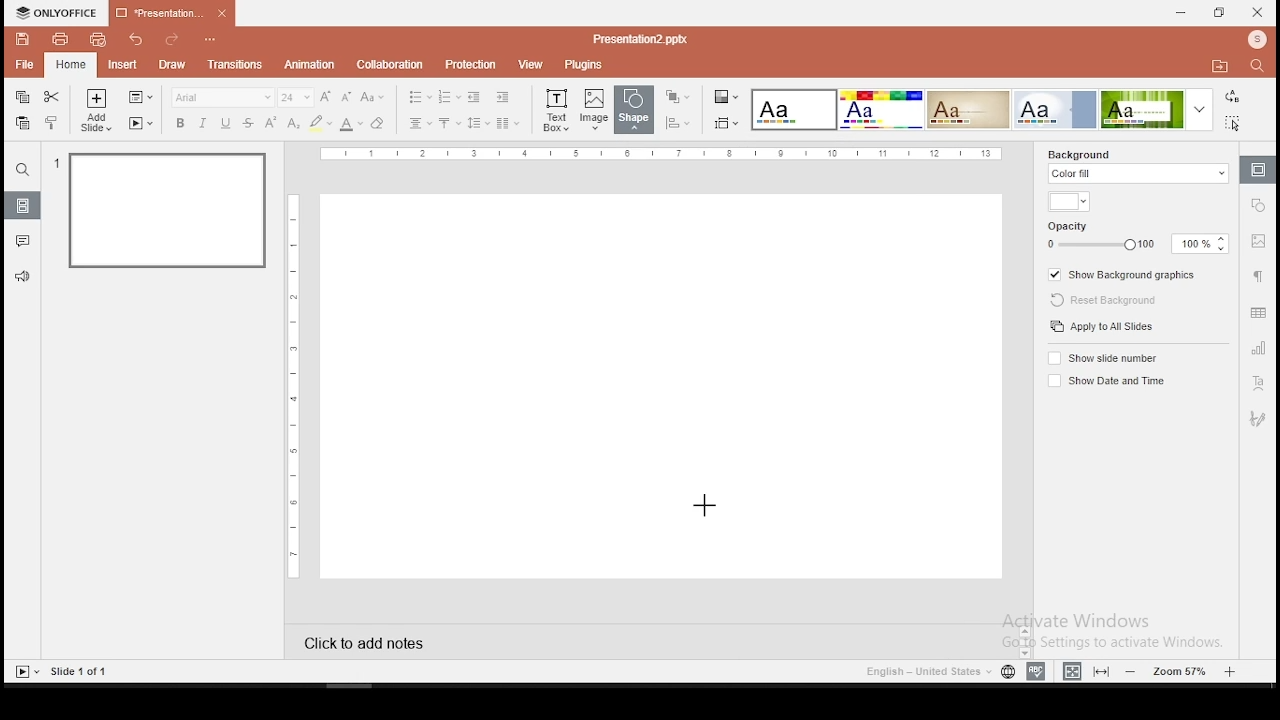 The width and height of the screenshot is (1280, 720). I want to click on vertical scale, so click(662, 154).